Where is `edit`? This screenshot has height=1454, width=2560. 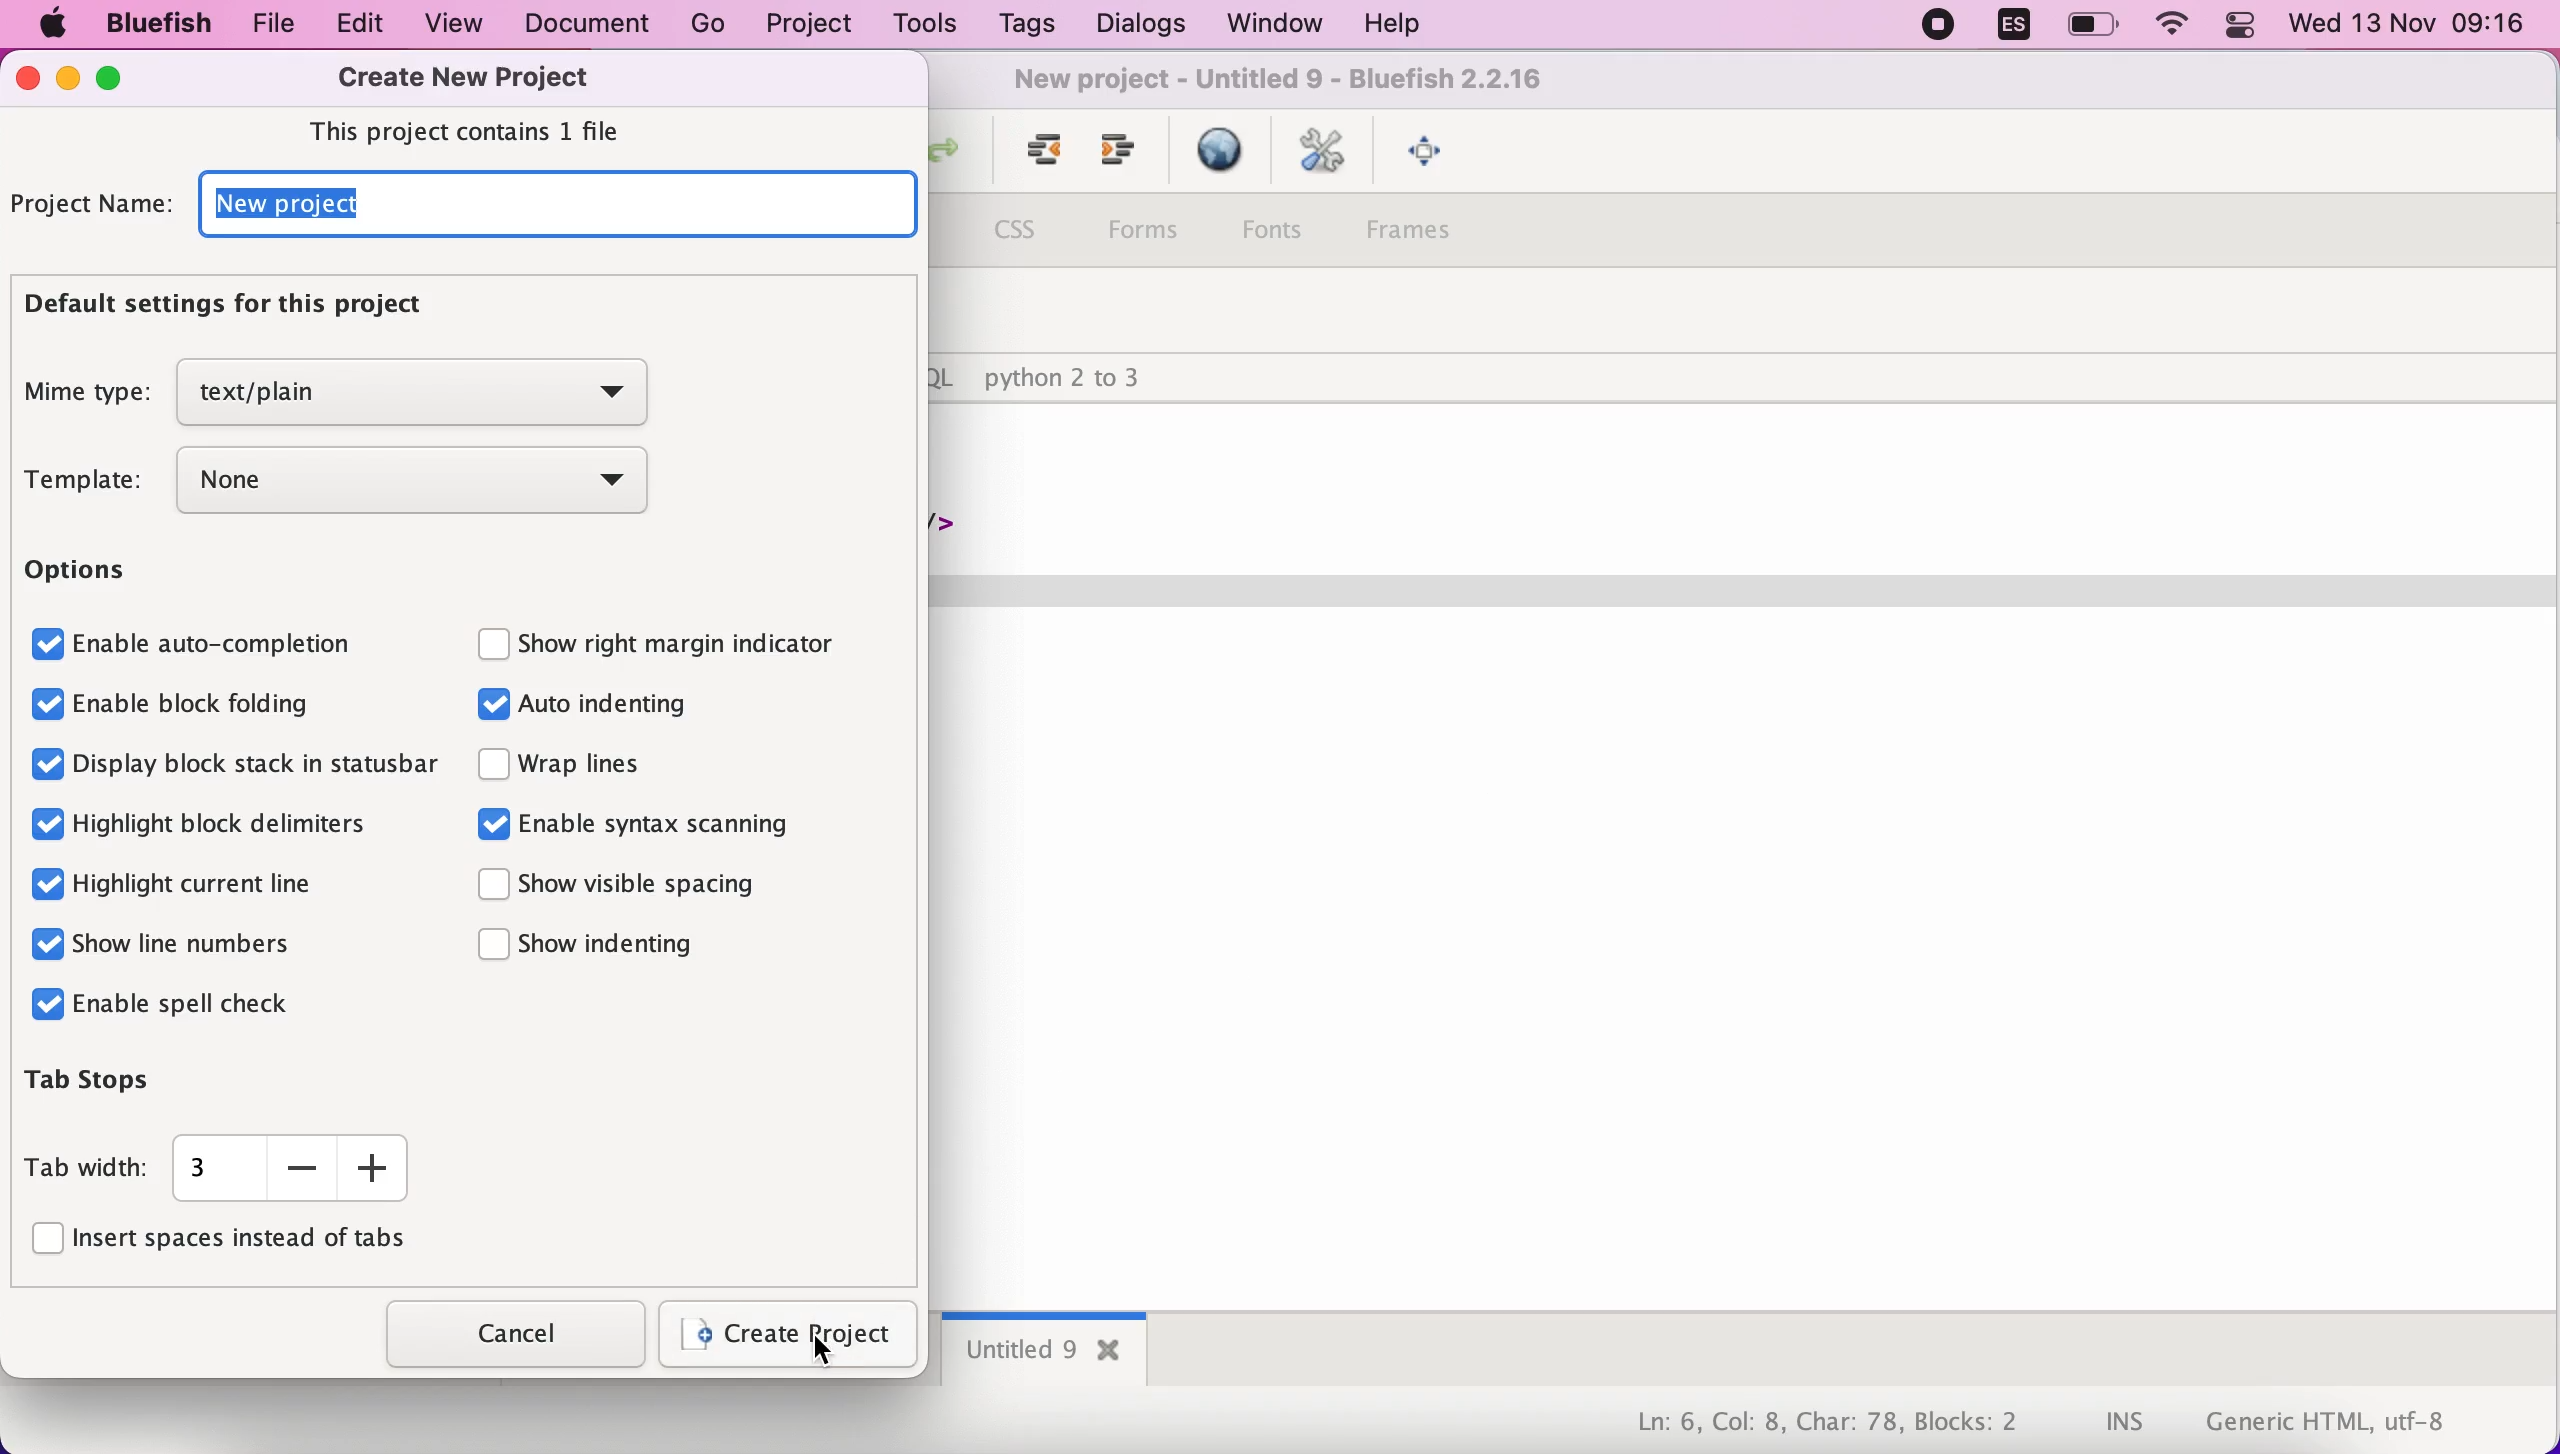
edit is located at coordinates (350, 24).